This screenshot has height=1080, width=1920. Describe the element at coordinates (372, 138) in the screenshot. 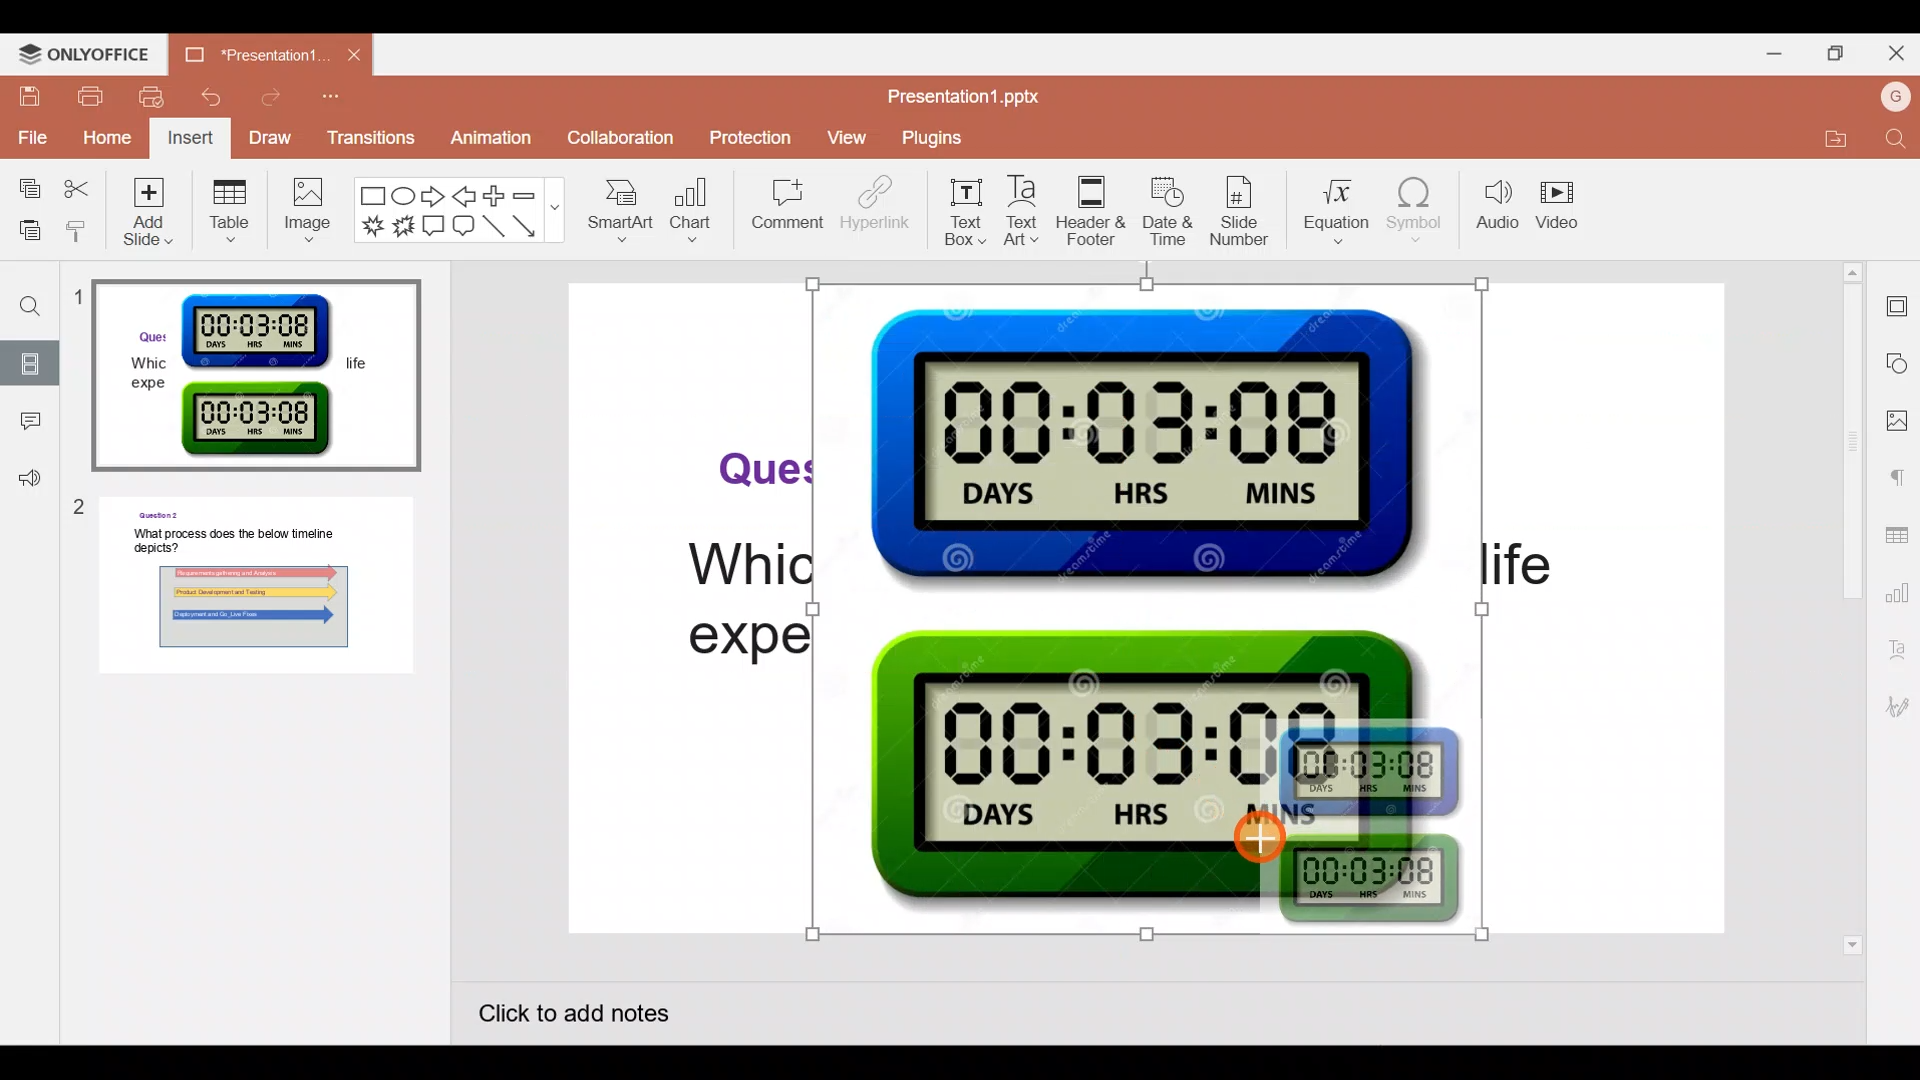

I see `Transitions` at that location.